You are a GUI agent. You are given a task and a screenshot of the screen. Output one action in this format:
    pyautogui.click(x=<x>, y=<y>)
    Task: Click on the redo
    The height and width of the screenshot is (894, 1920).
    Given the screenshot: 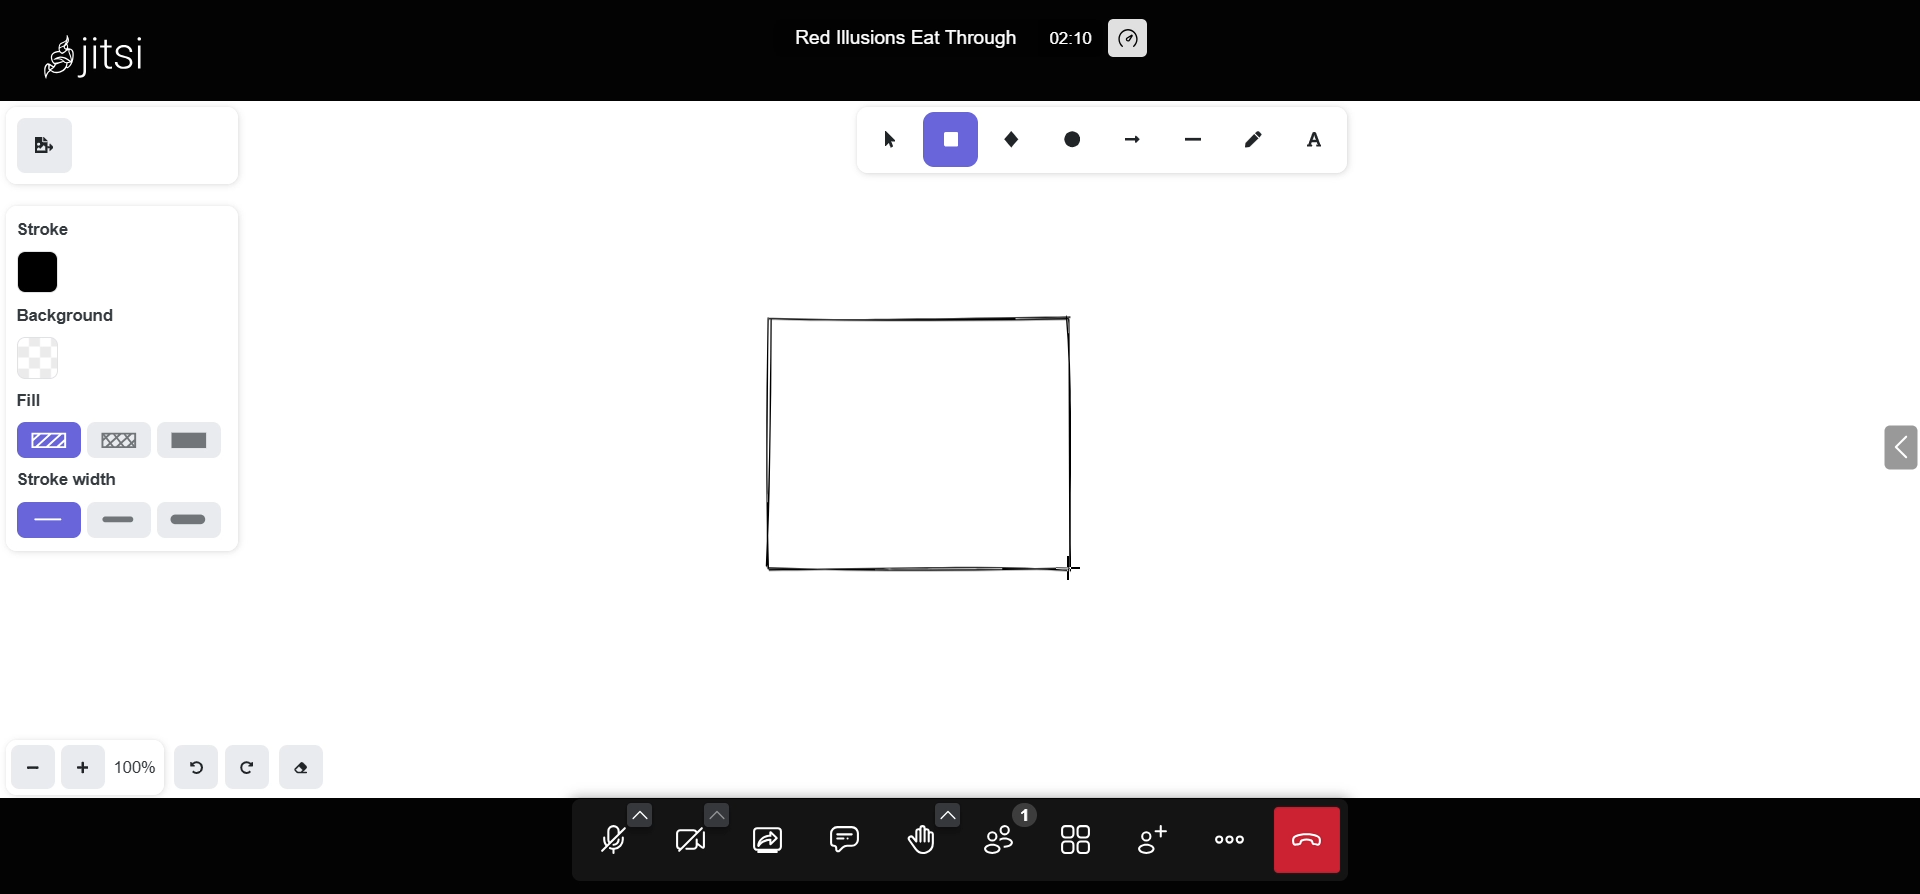 What is the action you would take?
    pyautogui.click(x=248, y=766)
    